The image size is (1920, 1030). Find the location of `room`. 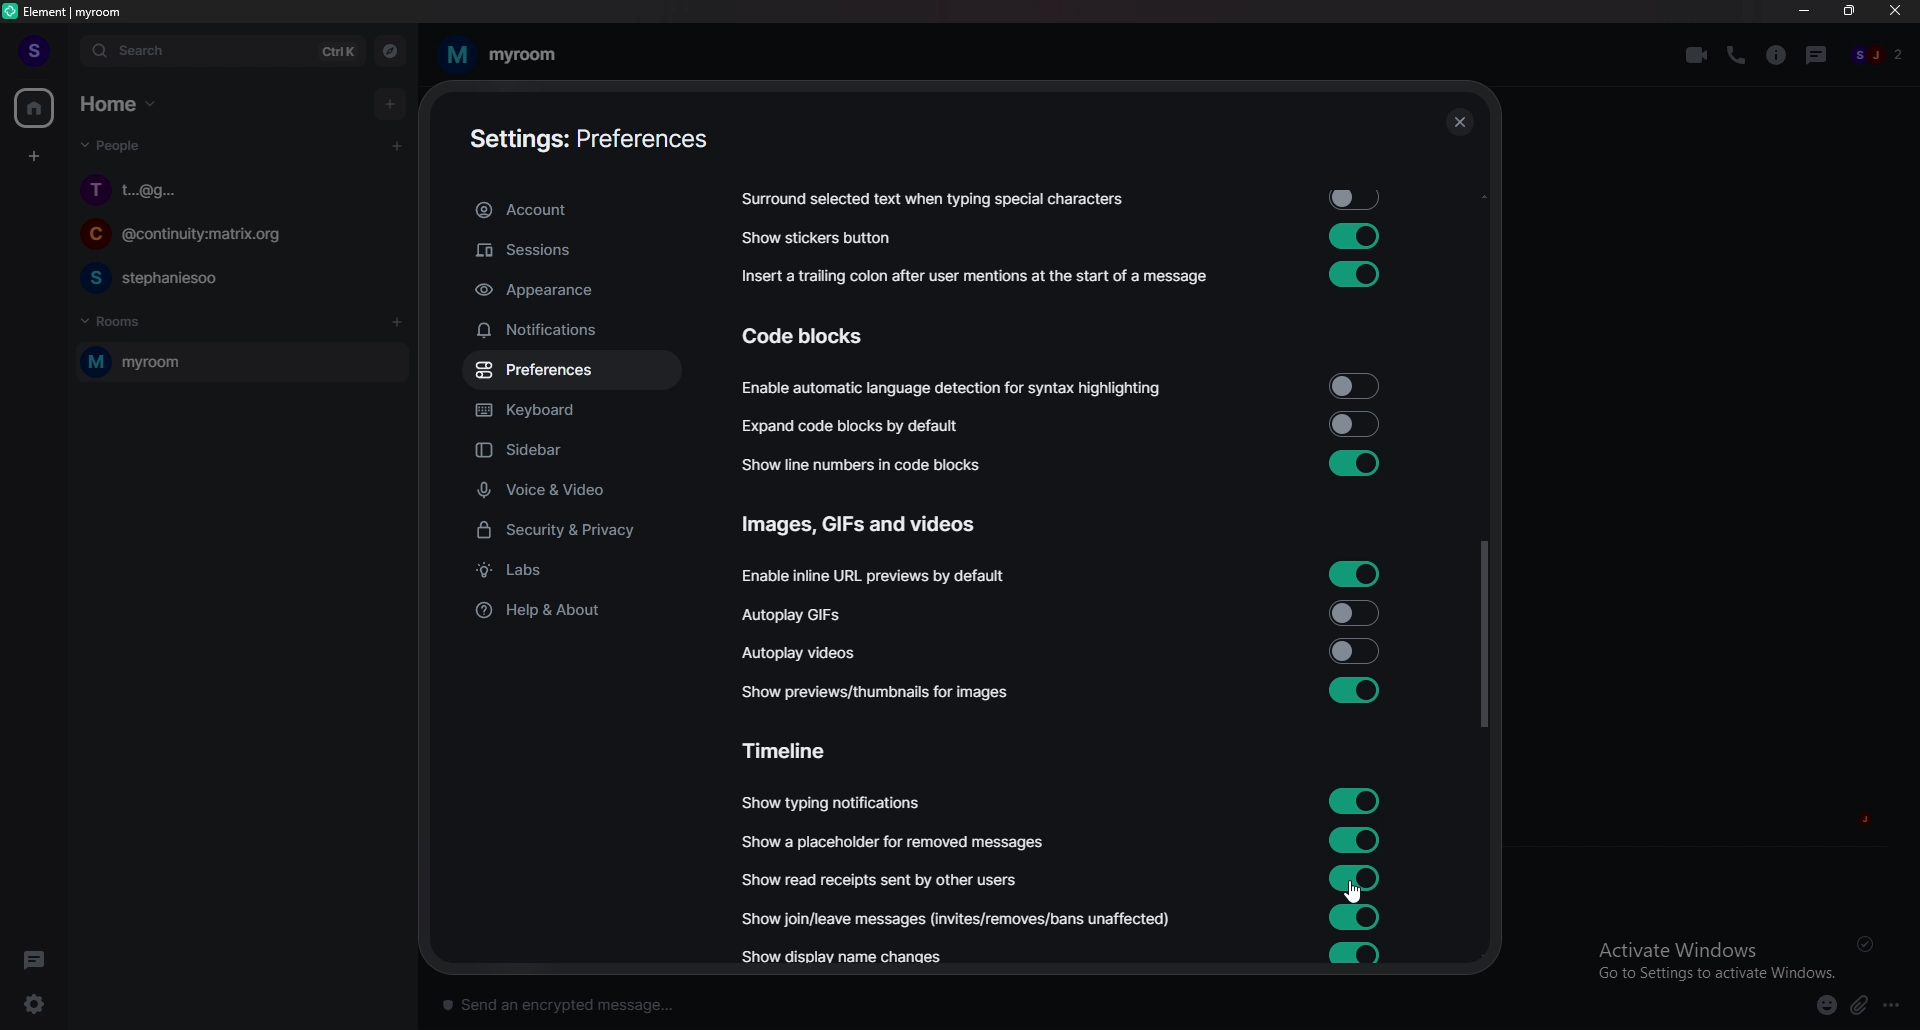

room is located at coordinates (237, 363).